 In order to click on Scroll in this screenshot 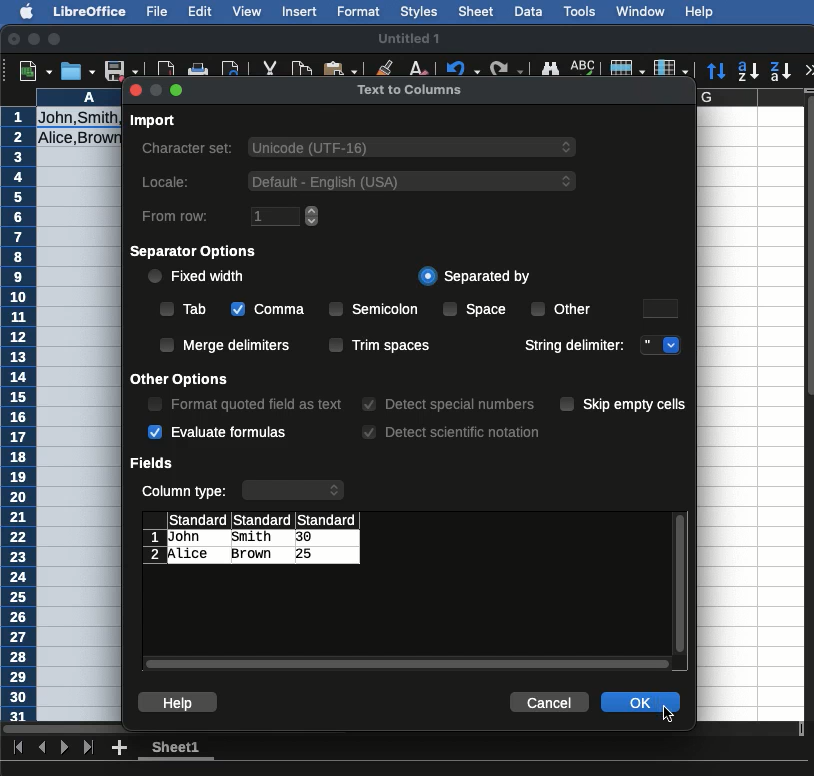, I will do `click(407, 666)`.